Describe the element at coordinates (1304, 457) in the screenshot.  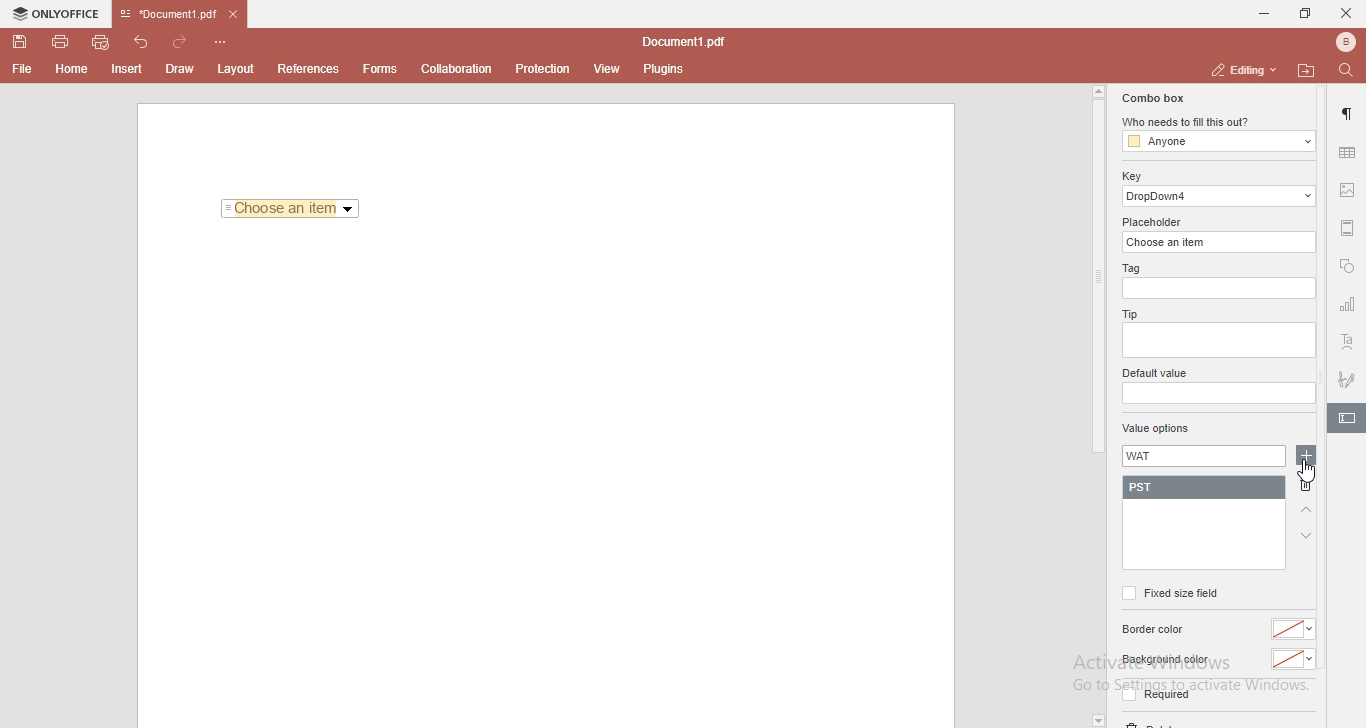
I see `add button clicked` at that location.